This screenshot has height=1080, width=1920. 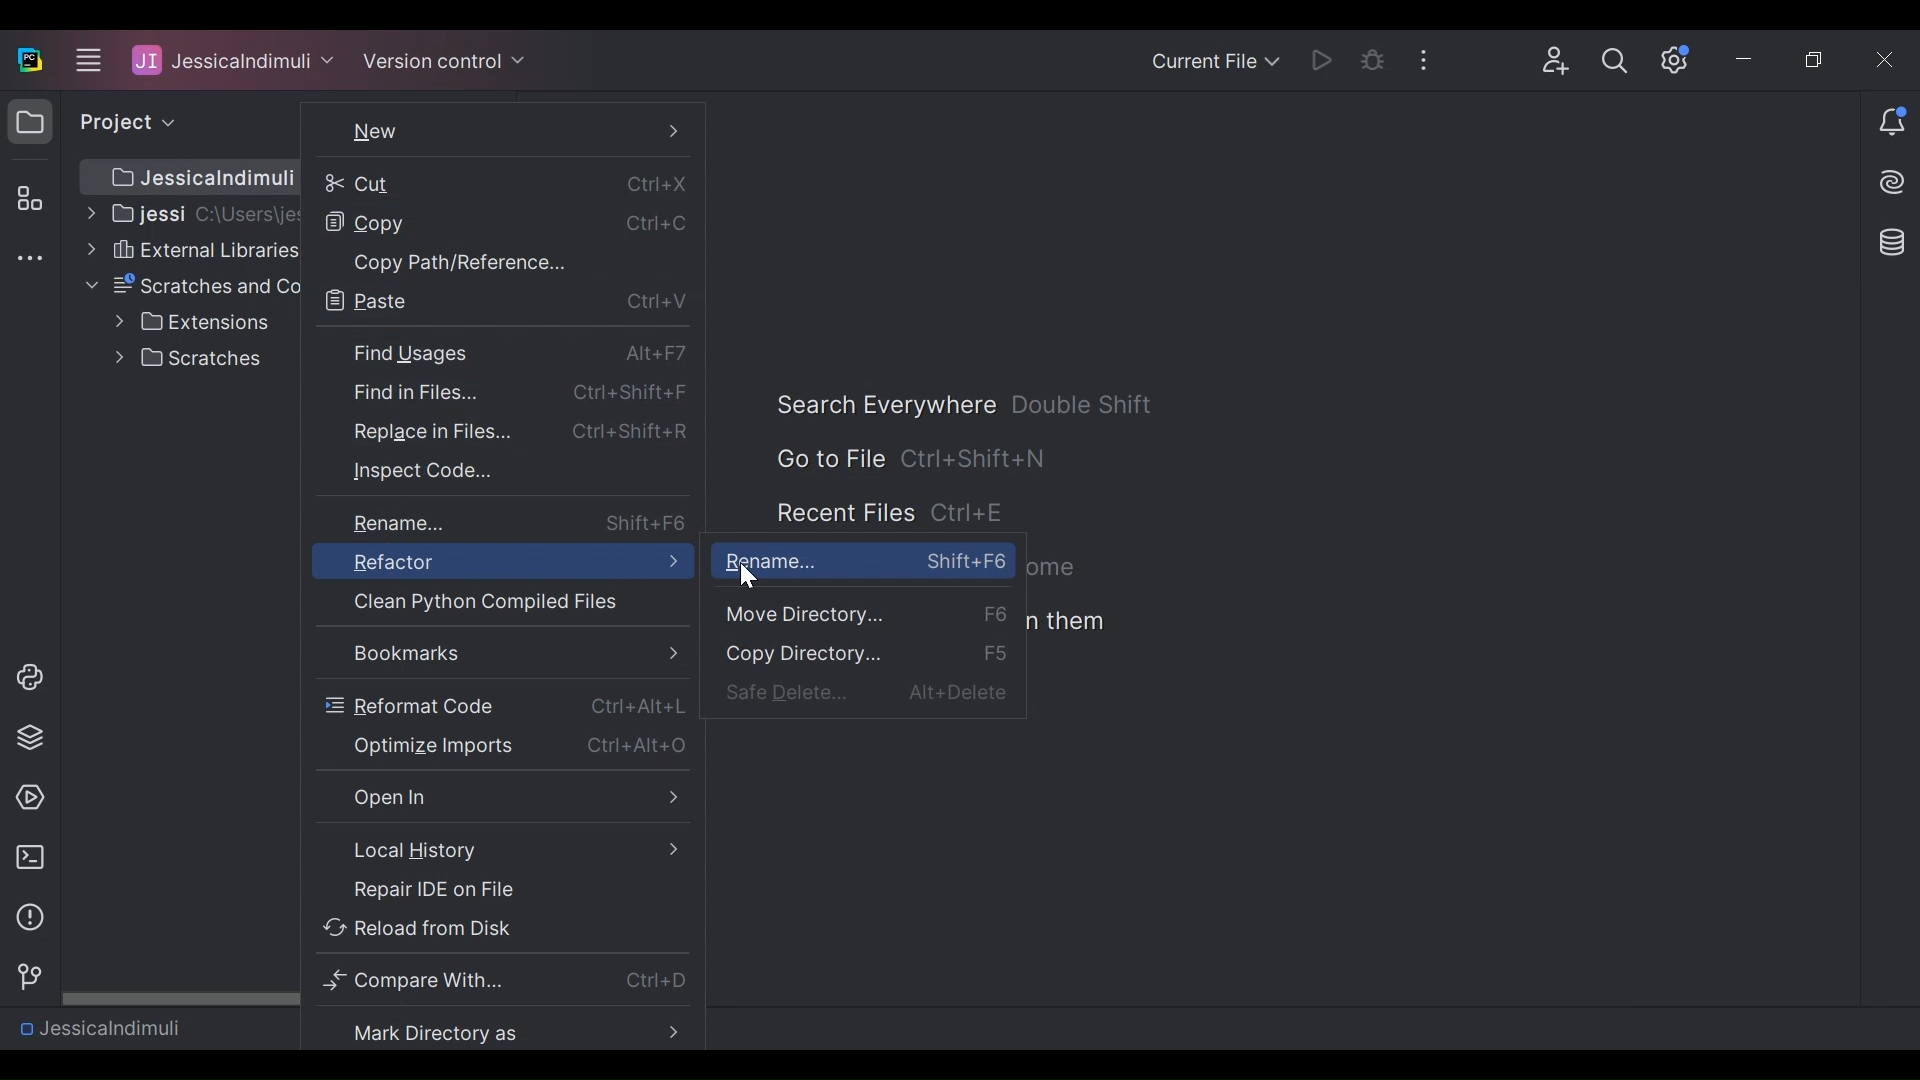 I want to click on Local History, so click(x=501, y=849).